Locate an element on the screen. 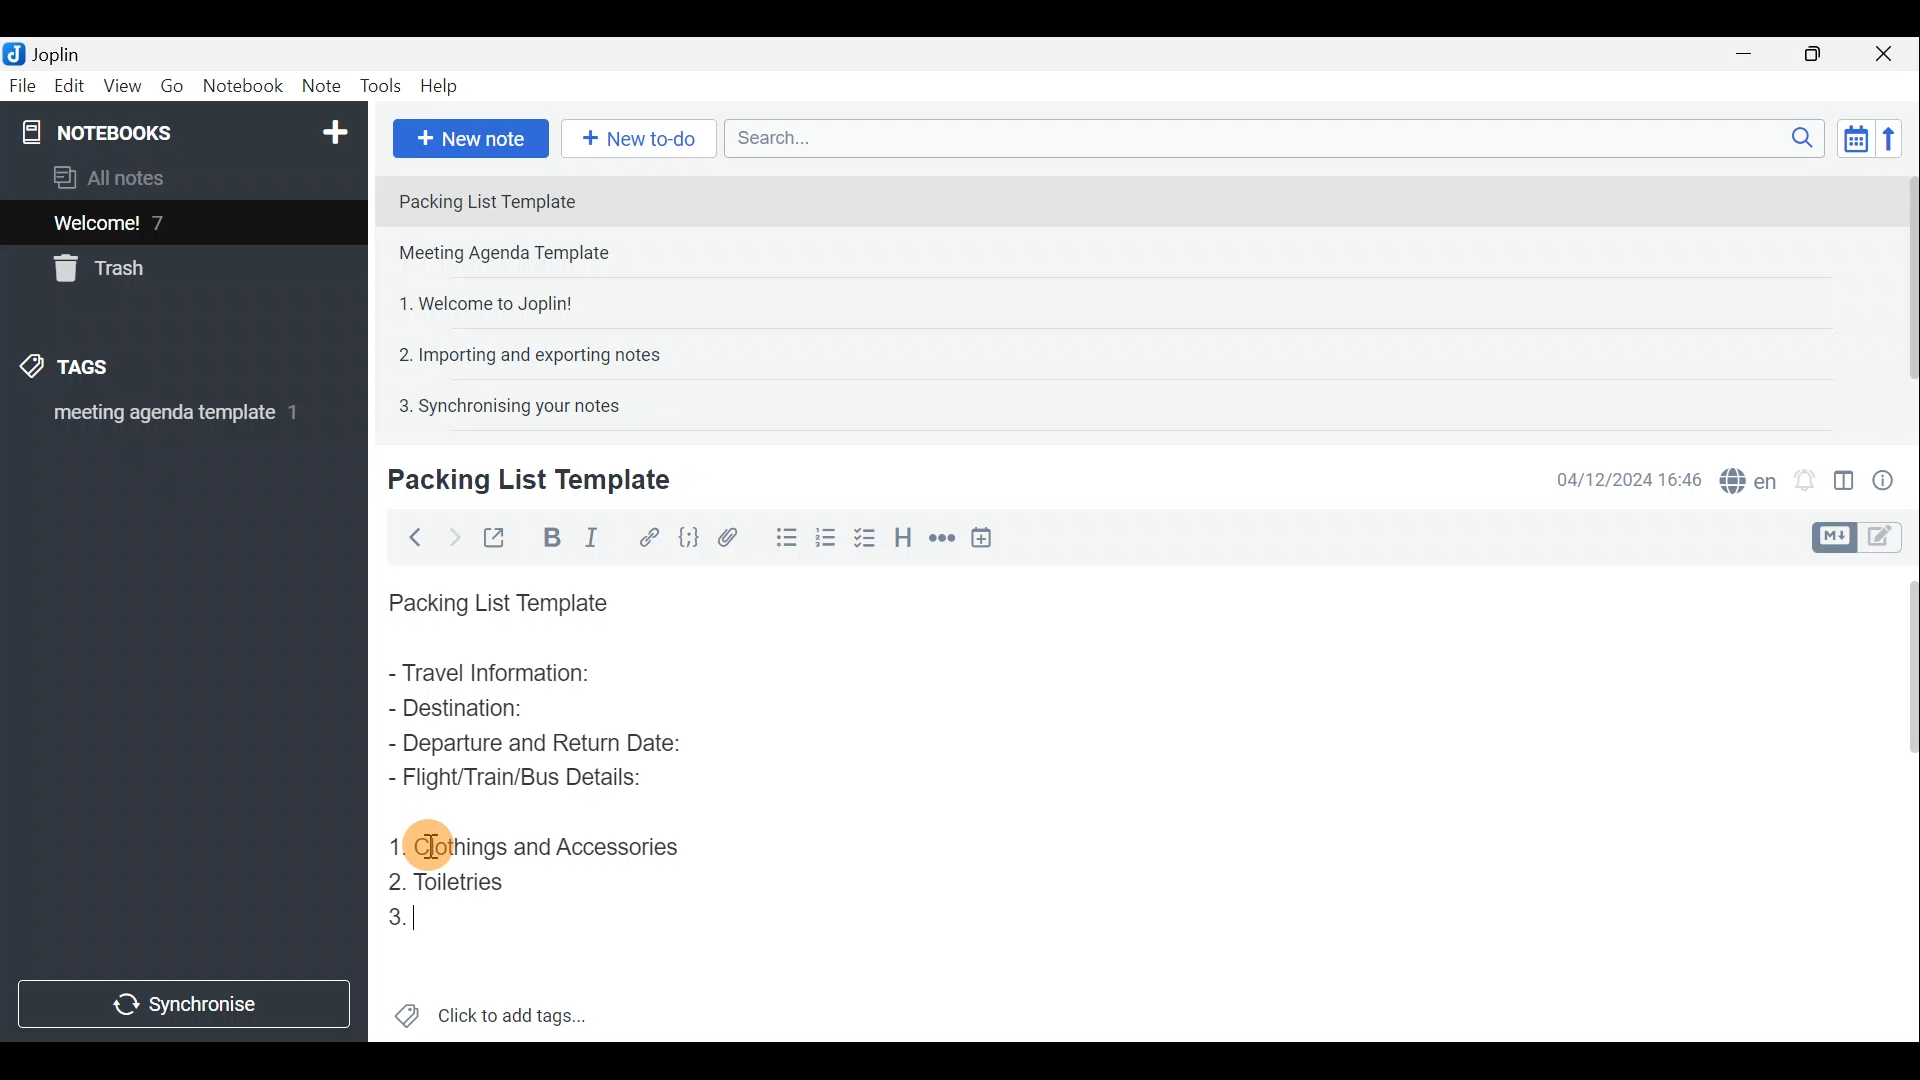  Minimise is located at coordinates (1754, 57).